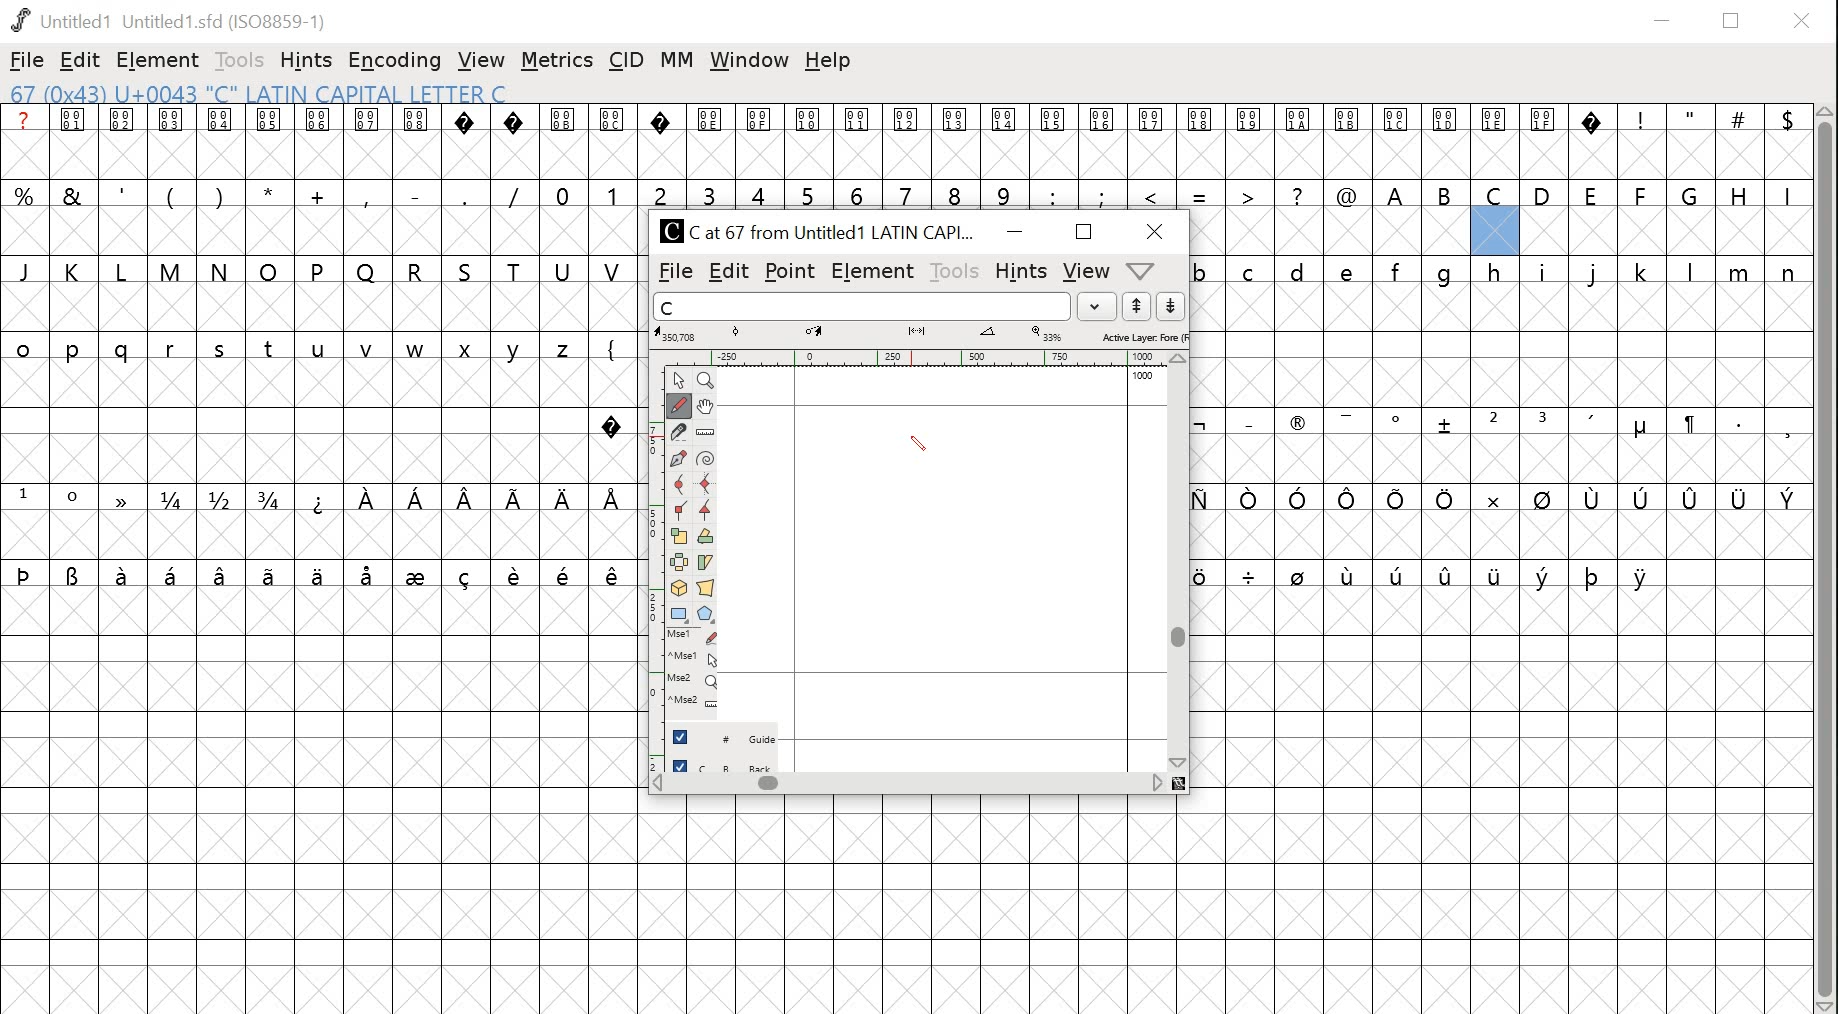 This screenshot has width=1838, height=1014. What do you see at coordinates (829, 62) in the screenshot?
I see `help` at bounding box center [829, 62].